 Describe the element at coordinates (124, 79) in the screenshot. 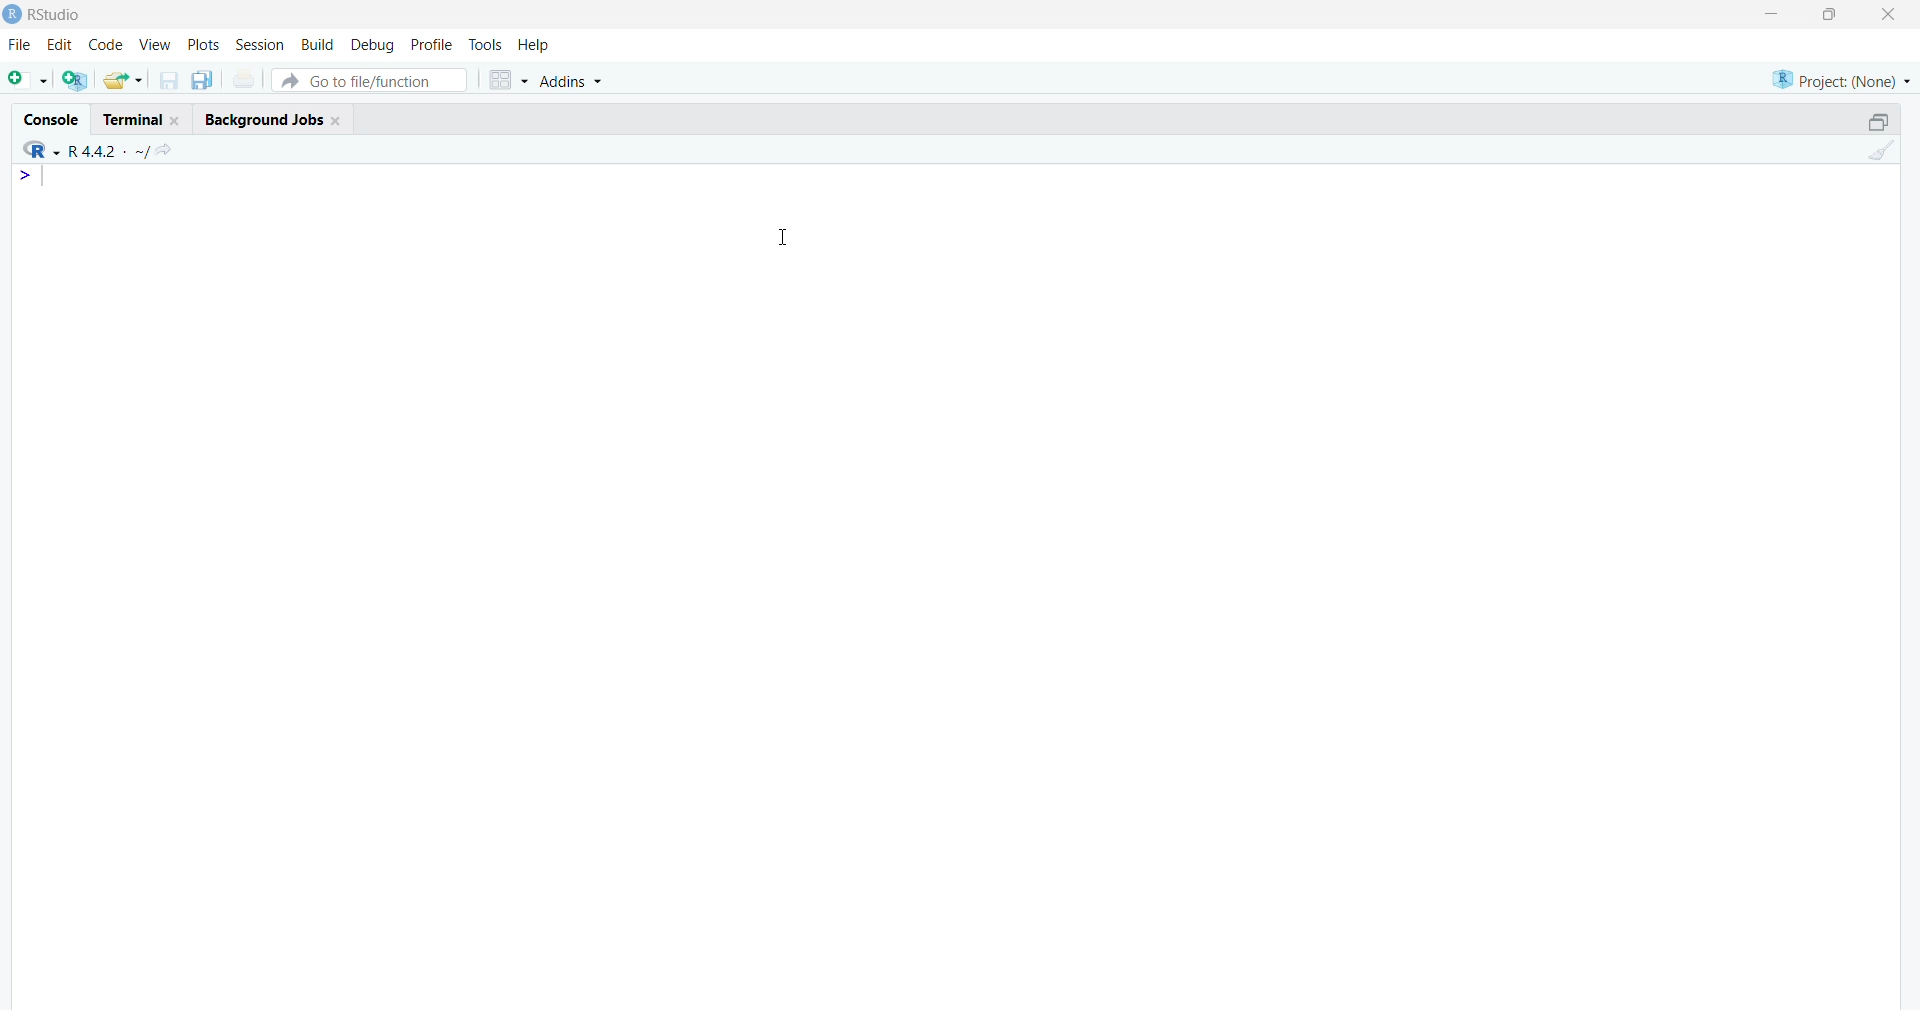

I see `open an existing file` at that location.